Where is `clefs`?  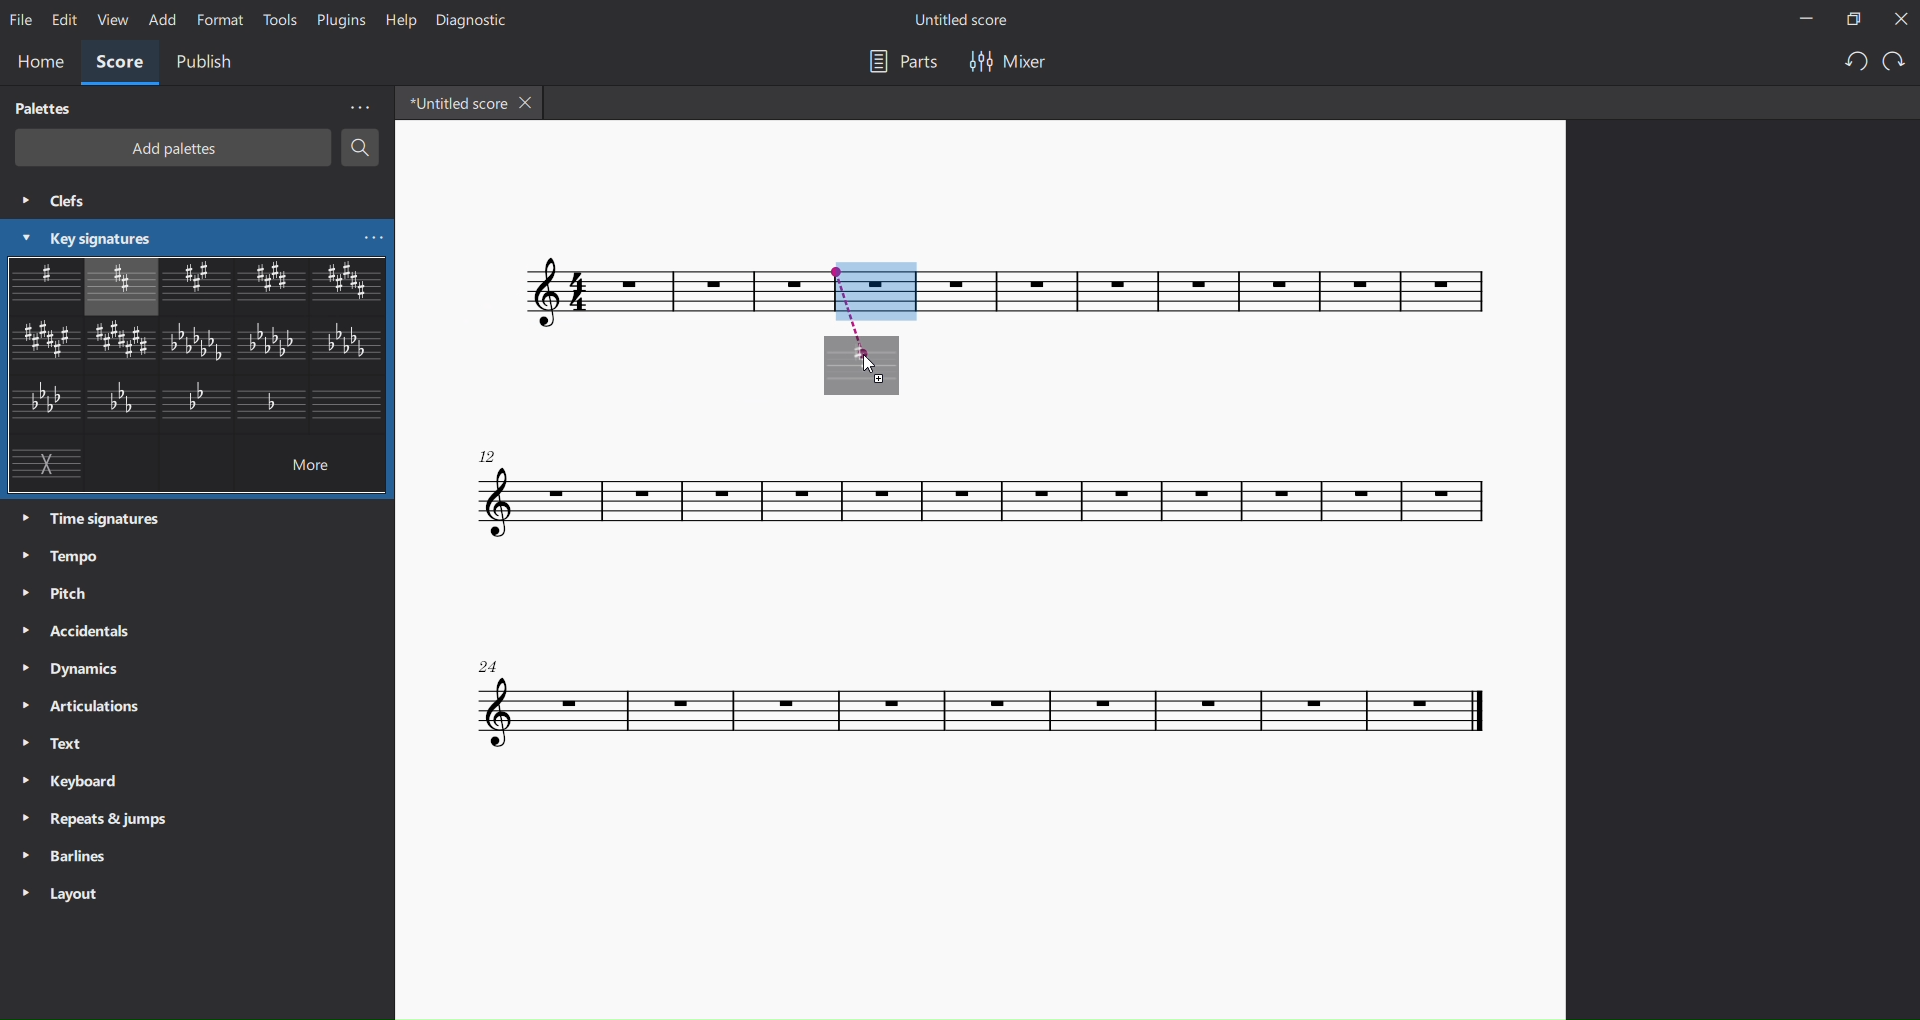
clefs is located at coordinates (59, 199).